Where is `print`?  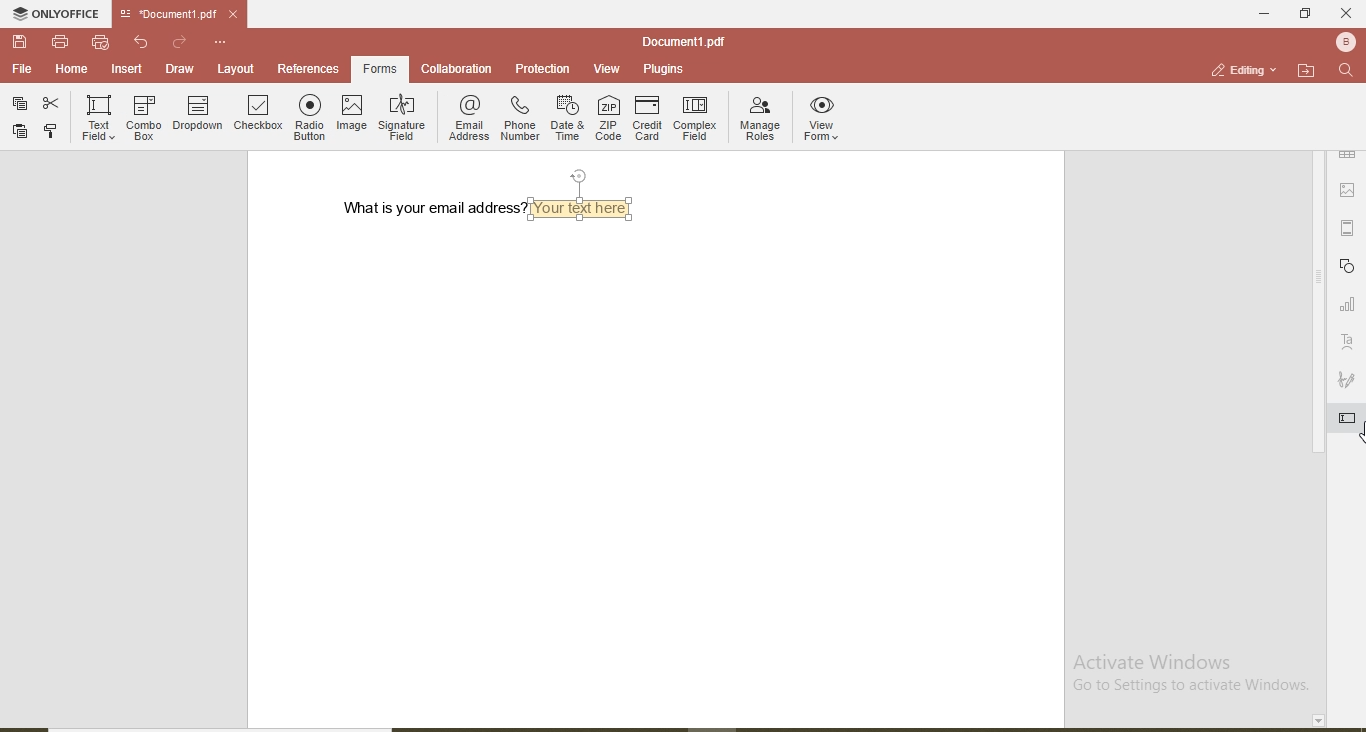 print is located at coordinates (60, 40).